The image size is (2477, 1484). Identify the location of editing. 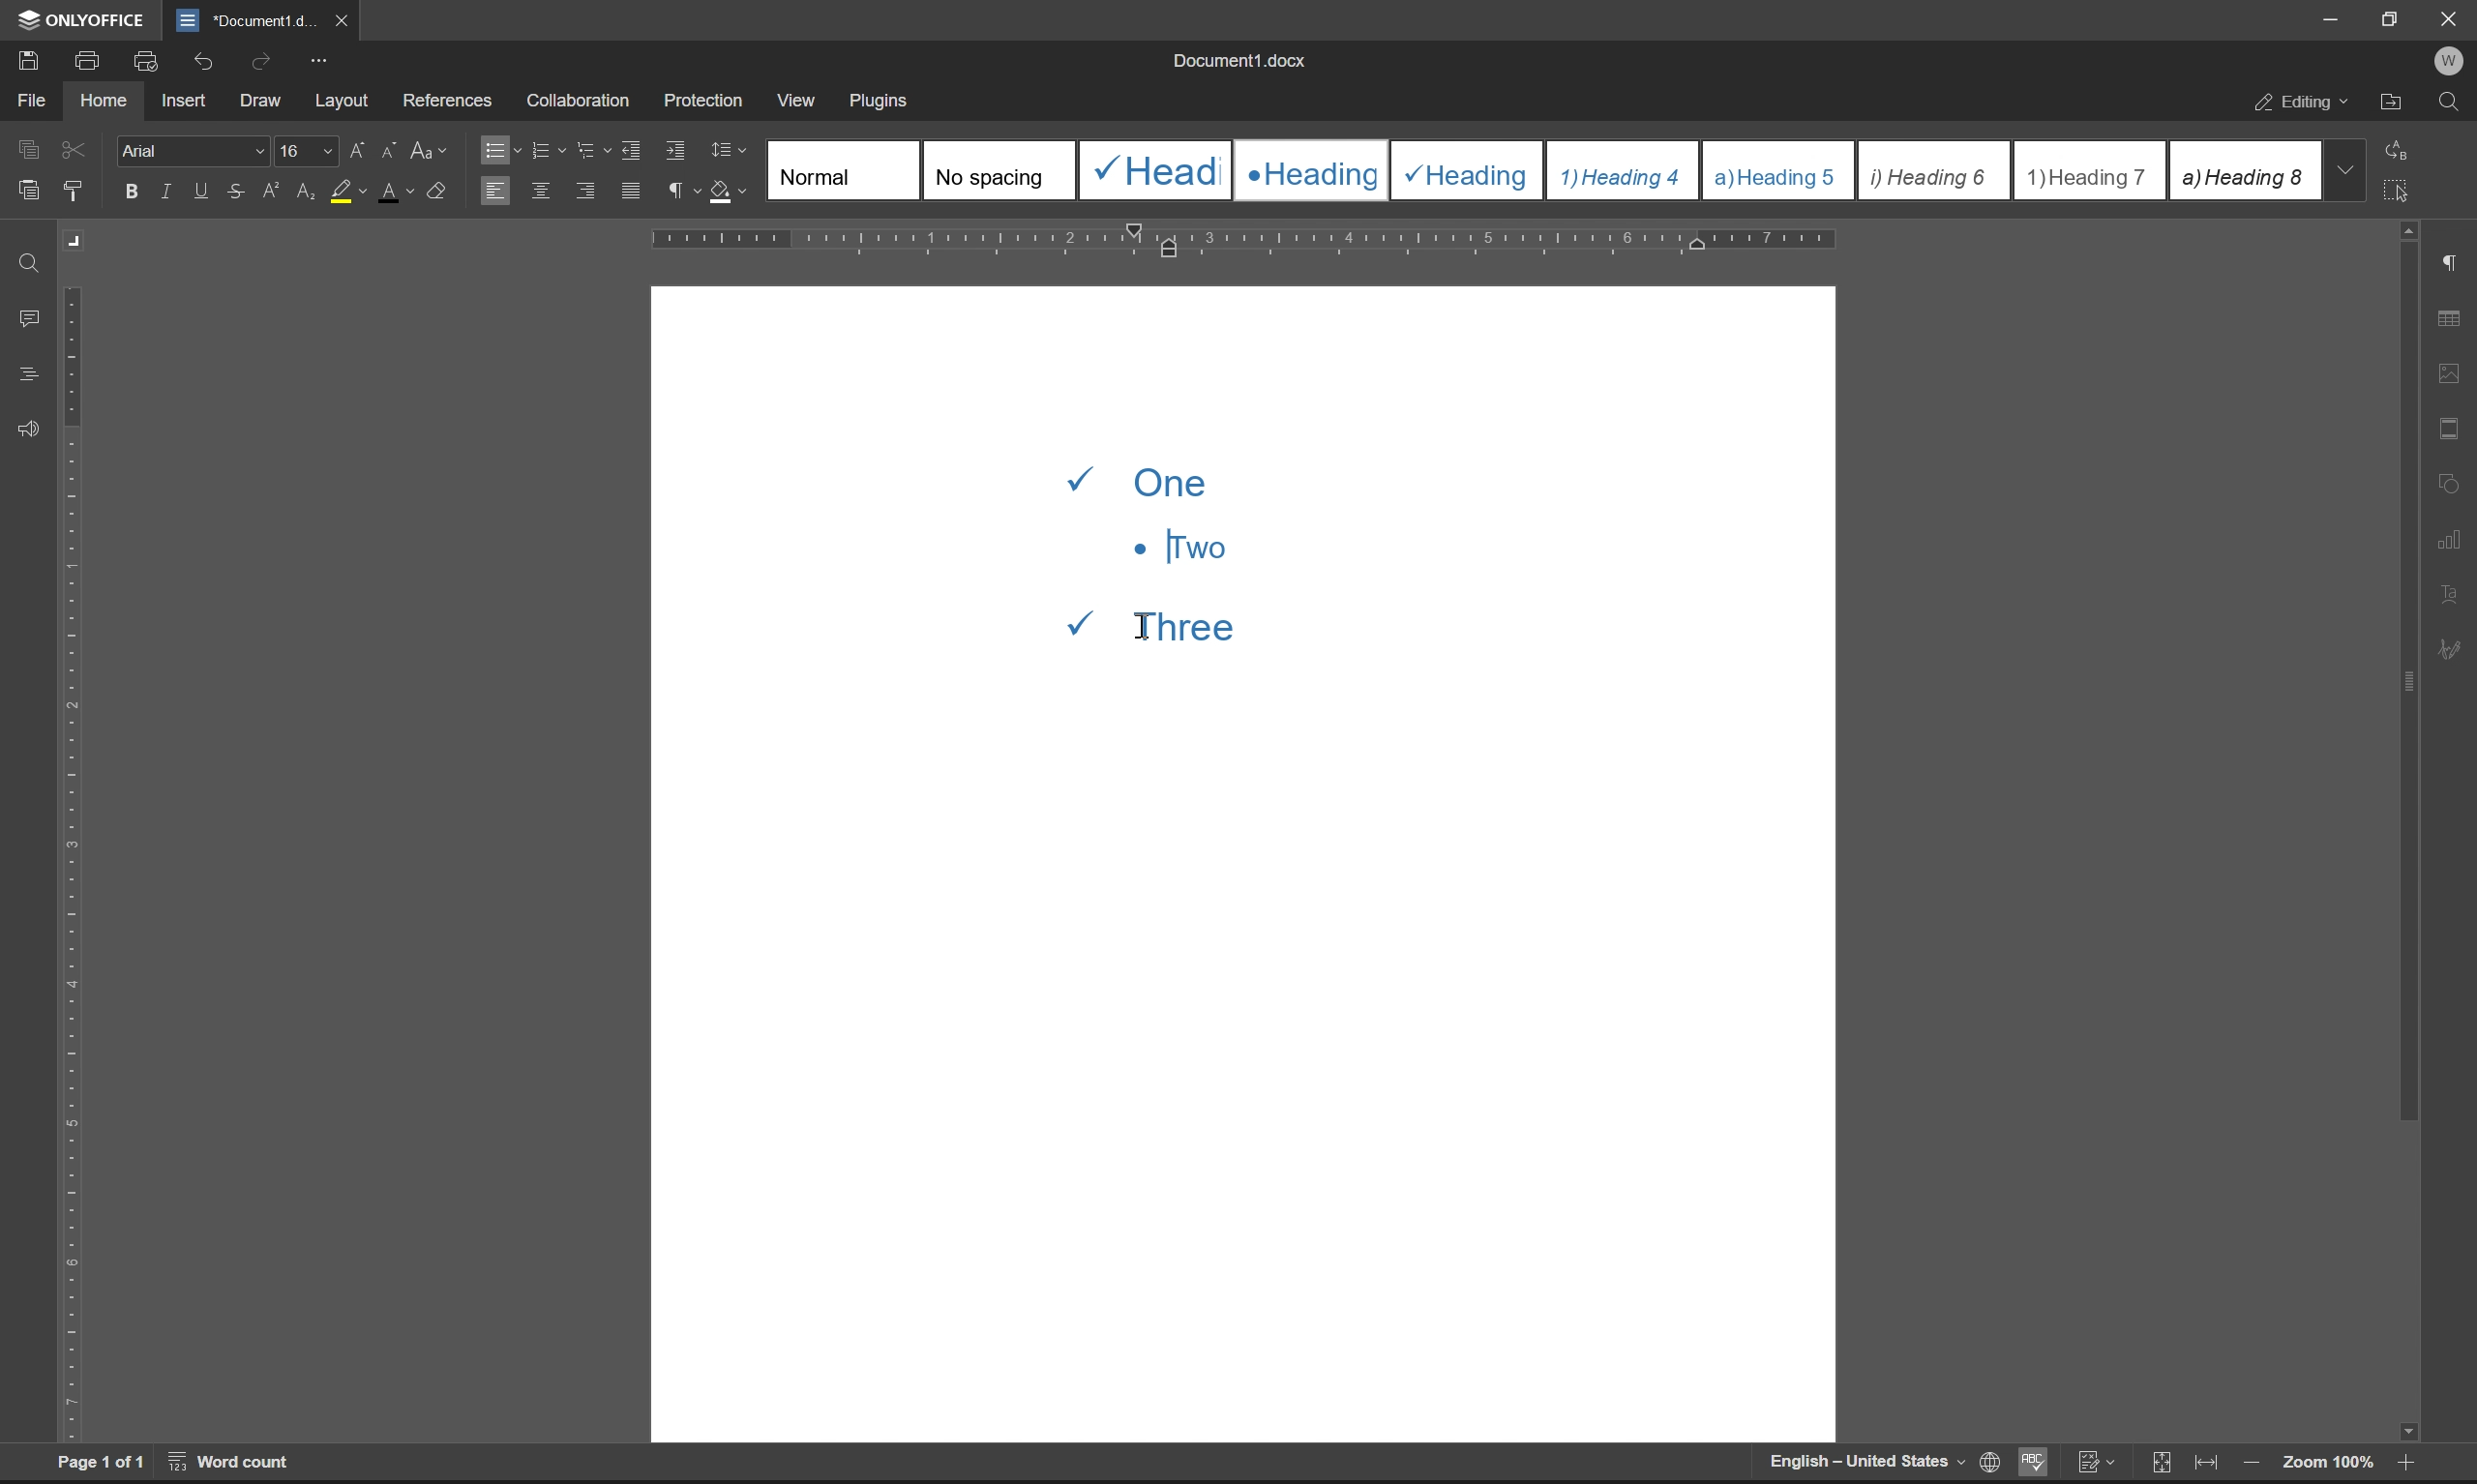
(2304, 105).